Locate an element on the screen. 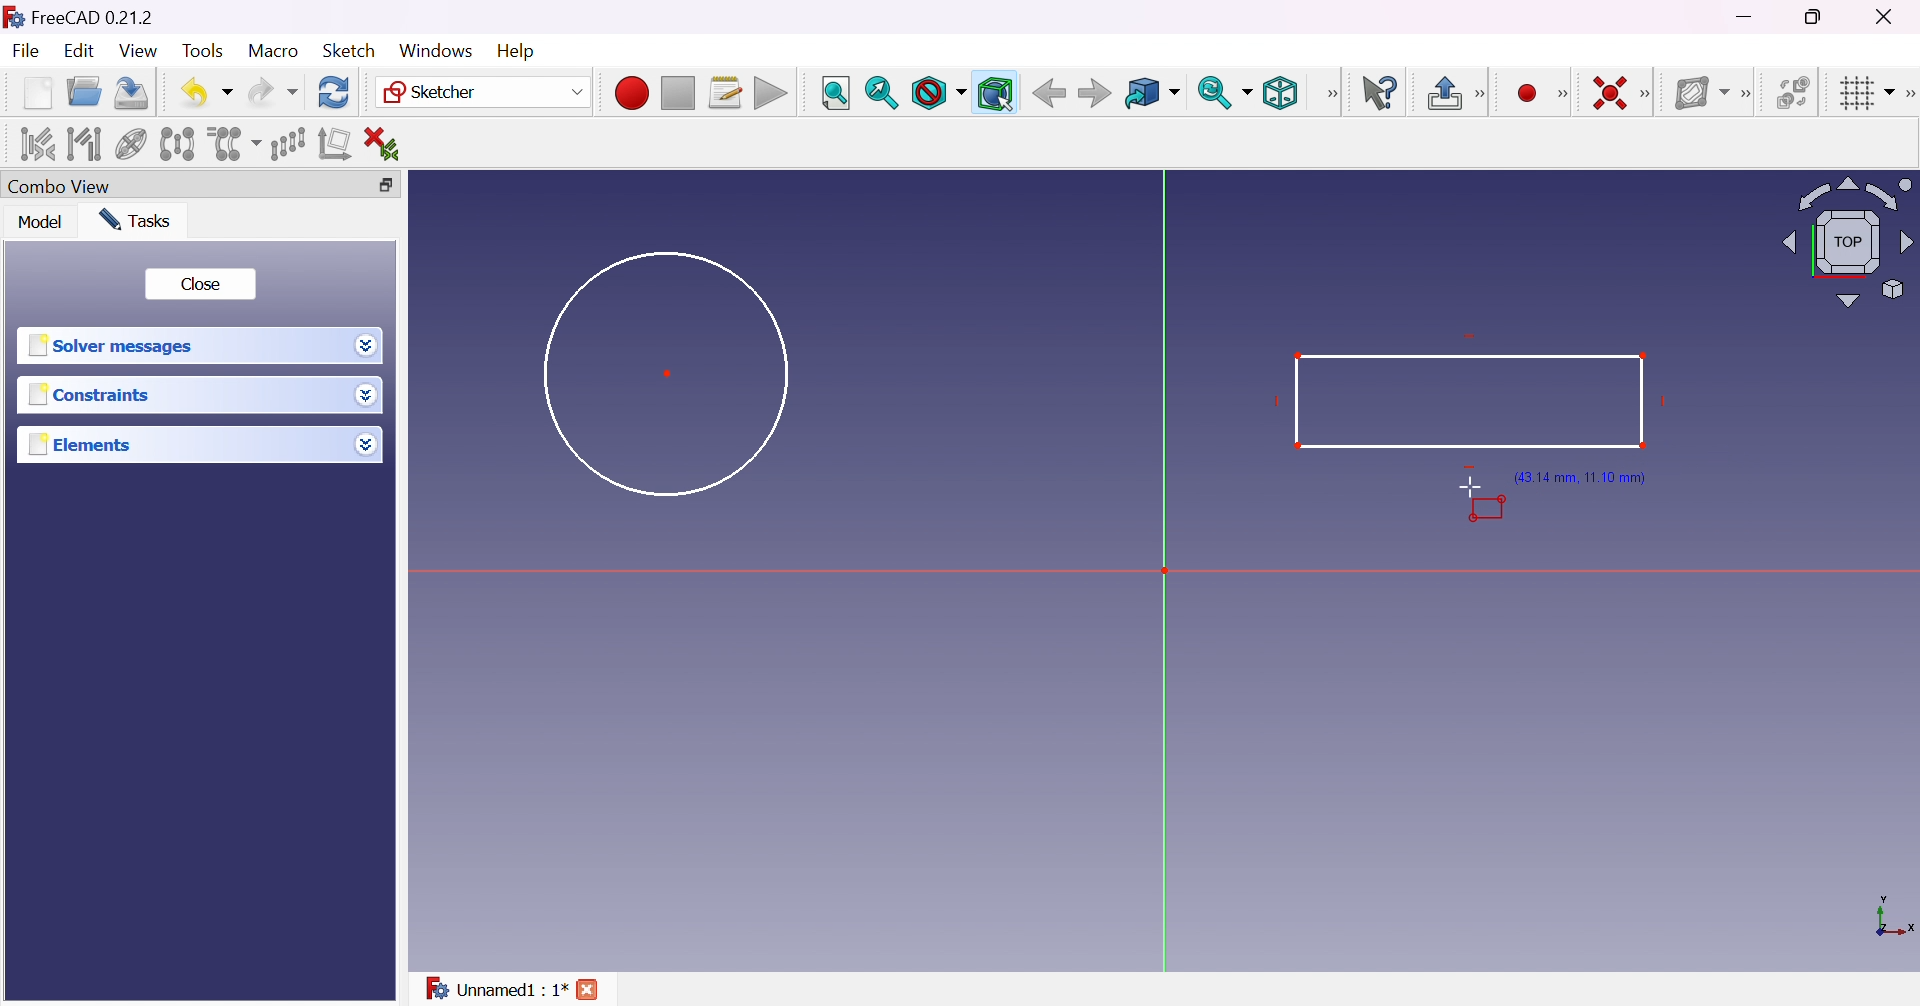 The height and width of the screenshot is (1006, 1920). Combo view is located at coordinates (59, 188).